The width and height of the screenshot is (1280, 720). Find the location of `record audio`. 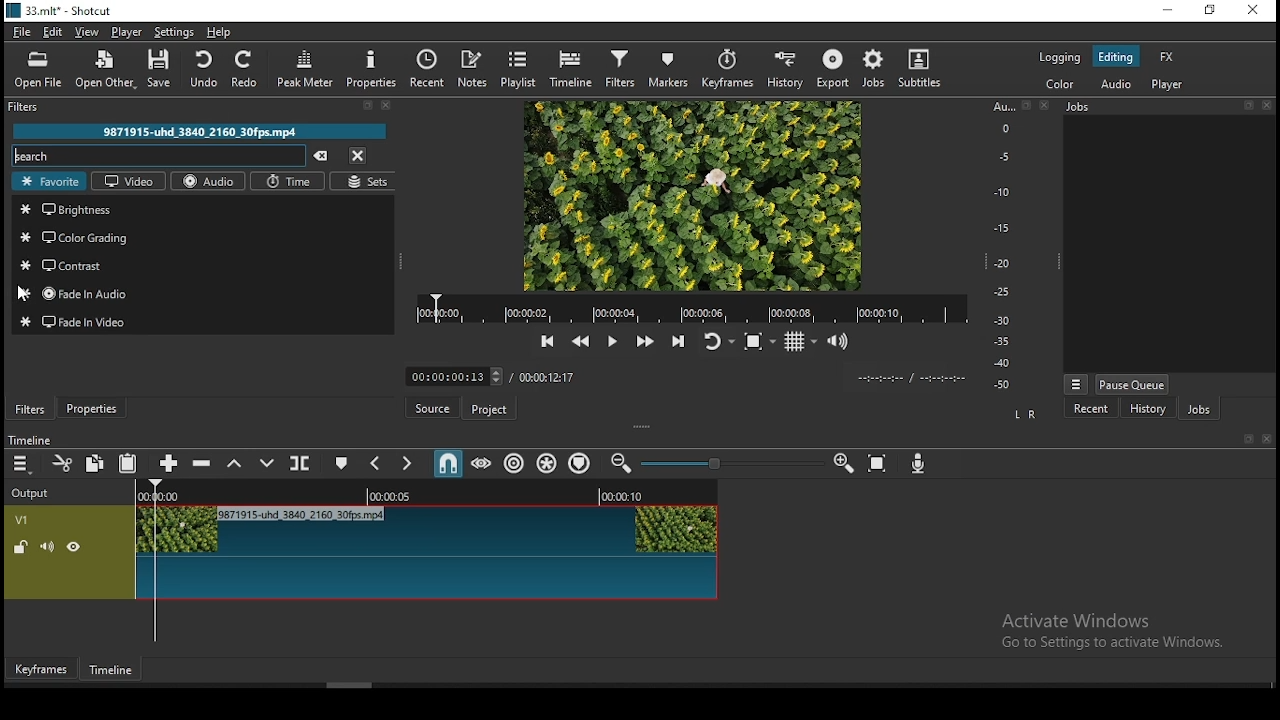

record audio is located at coordinates (919, 467).